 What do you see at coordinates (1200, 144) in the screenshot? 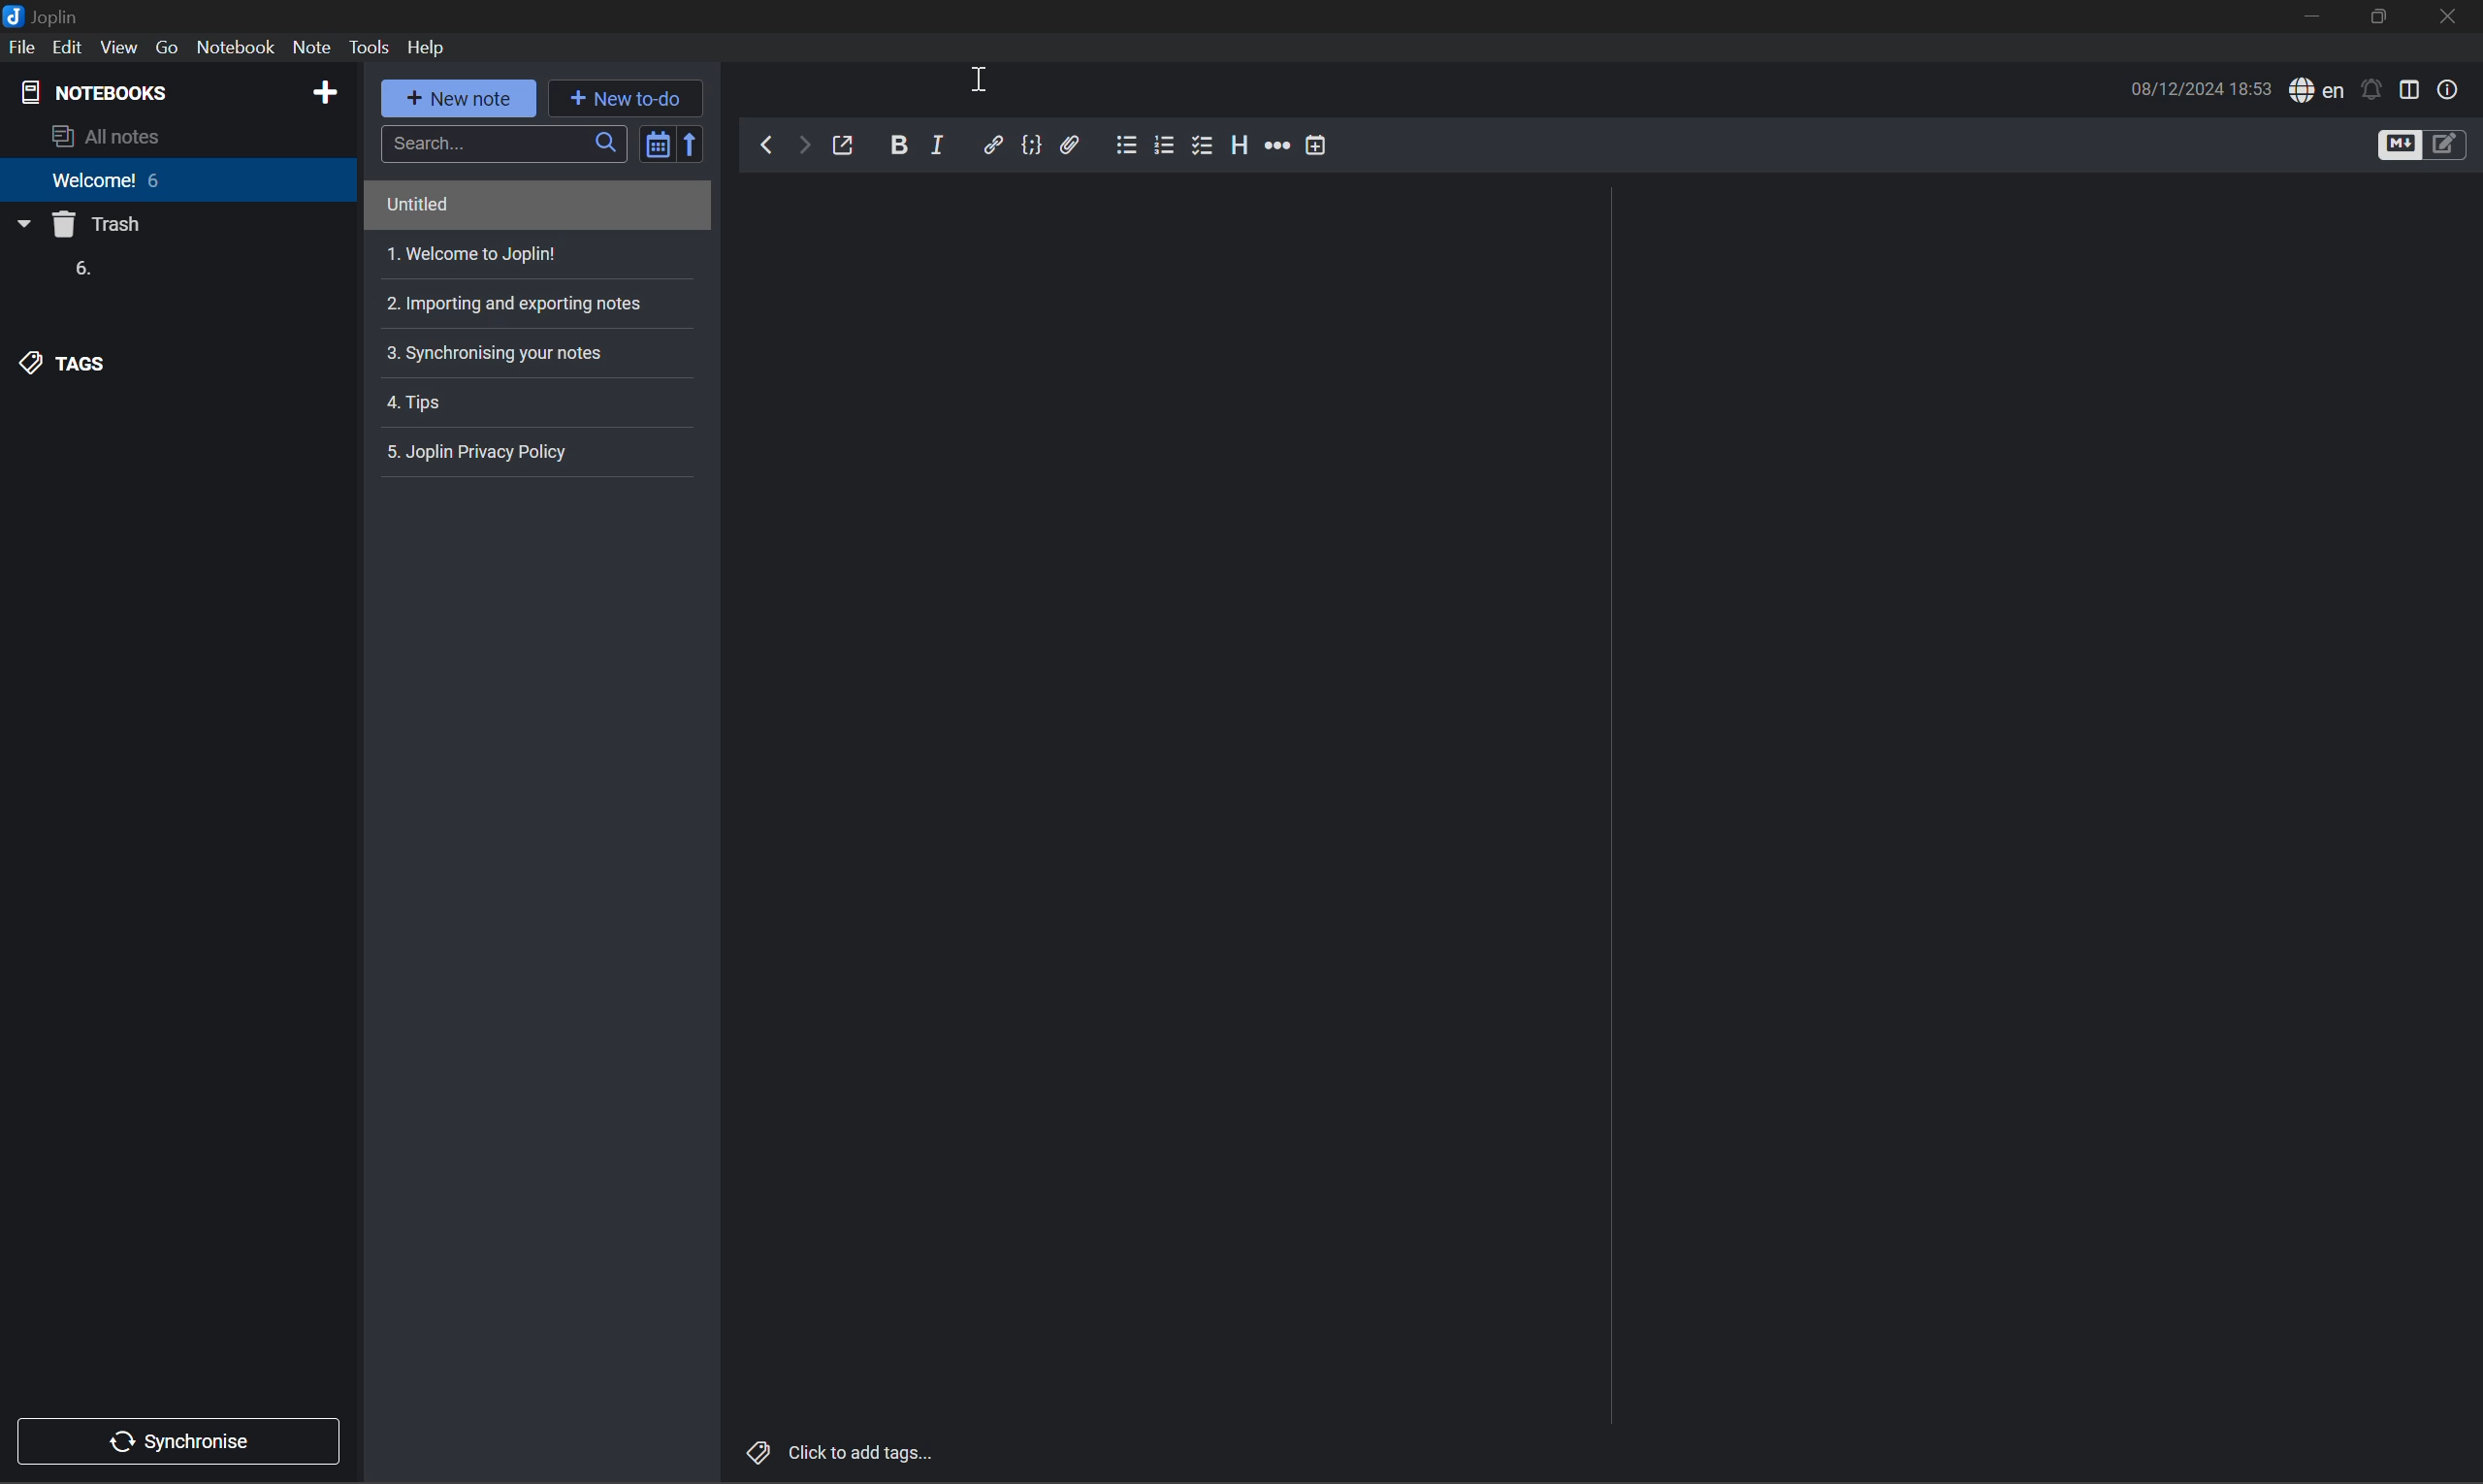
I see `Checkbox list` at bounding box center [1200, 144].